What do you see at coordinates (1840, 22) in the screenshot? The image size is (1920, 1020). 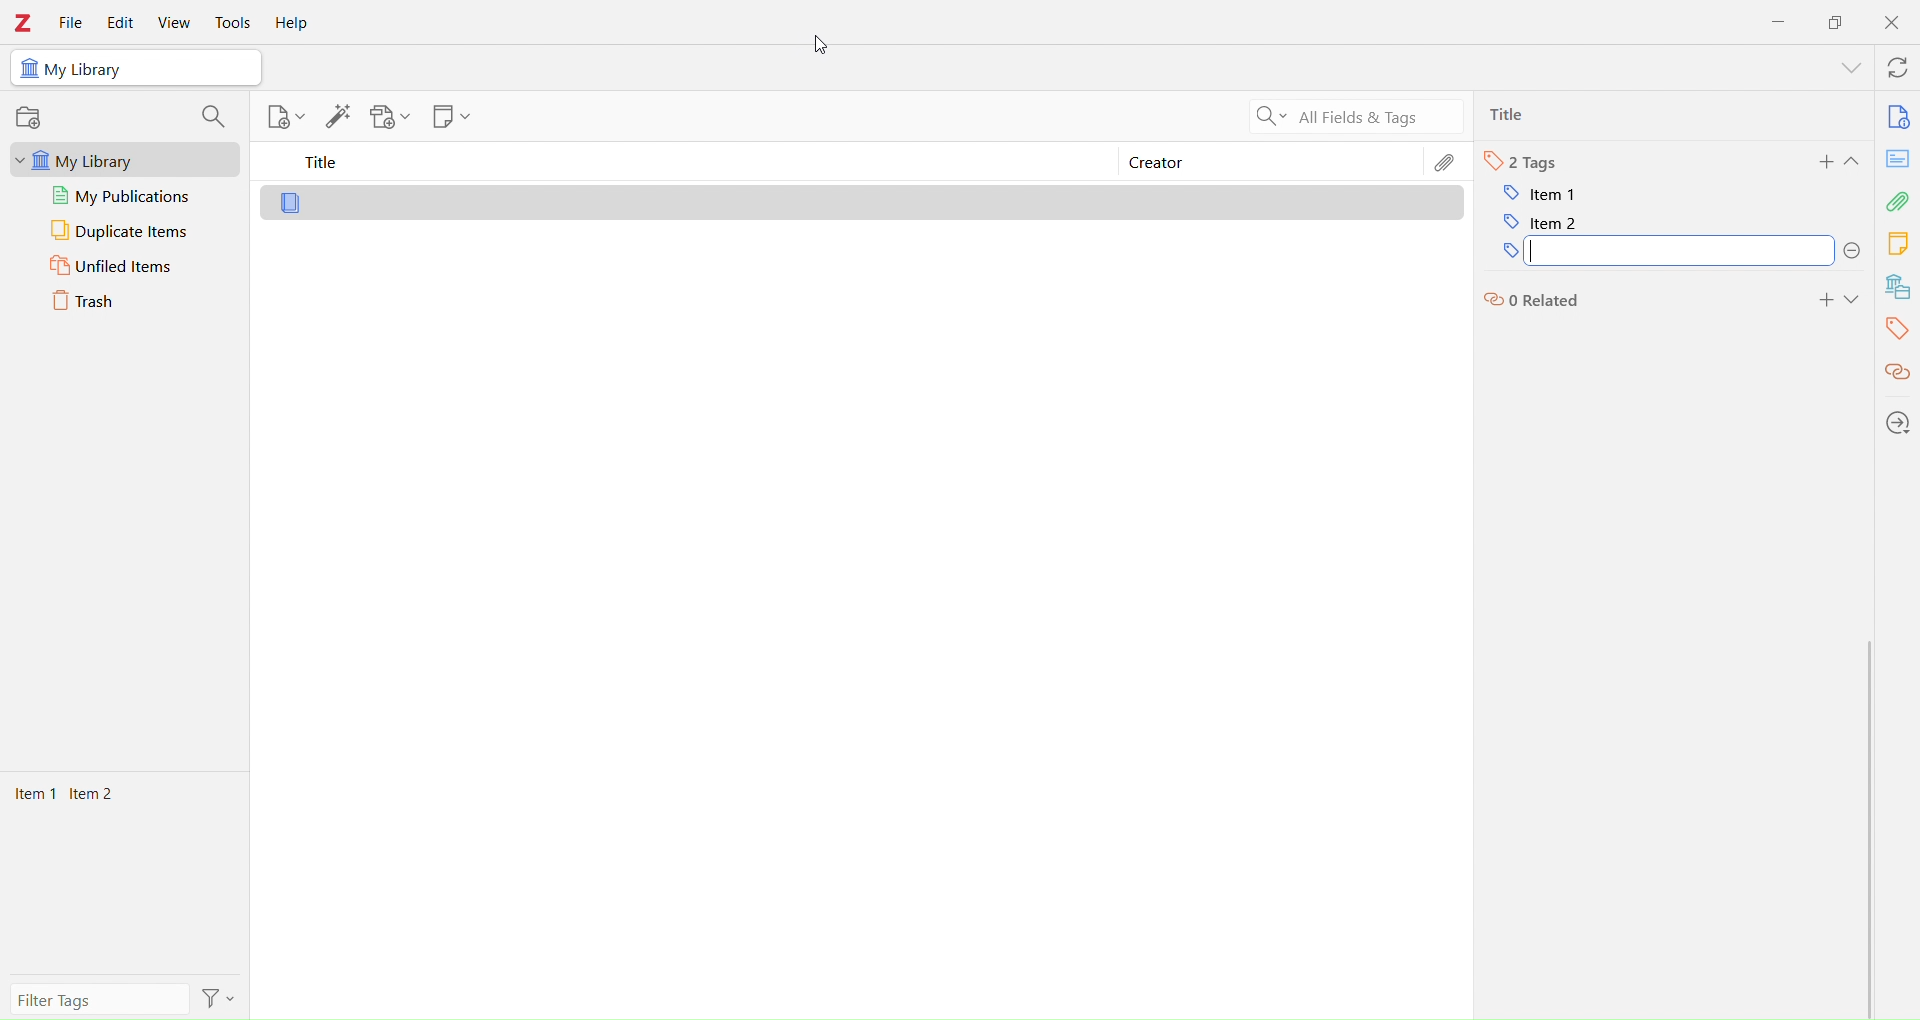 I see `Duplicate` at bounding box center [1840, 22].